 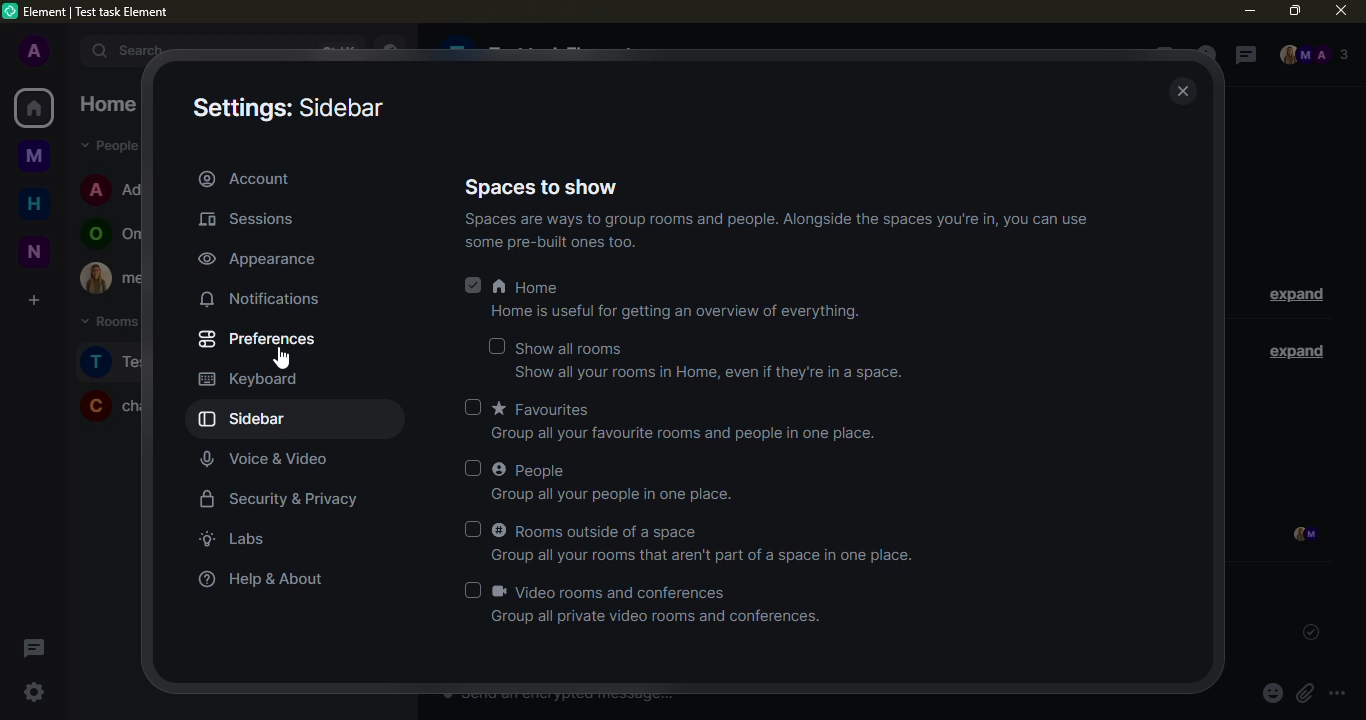 What do you see at coordinates (497, 346) in the screenshot?
I see `select` at bounding box center [497, 346].